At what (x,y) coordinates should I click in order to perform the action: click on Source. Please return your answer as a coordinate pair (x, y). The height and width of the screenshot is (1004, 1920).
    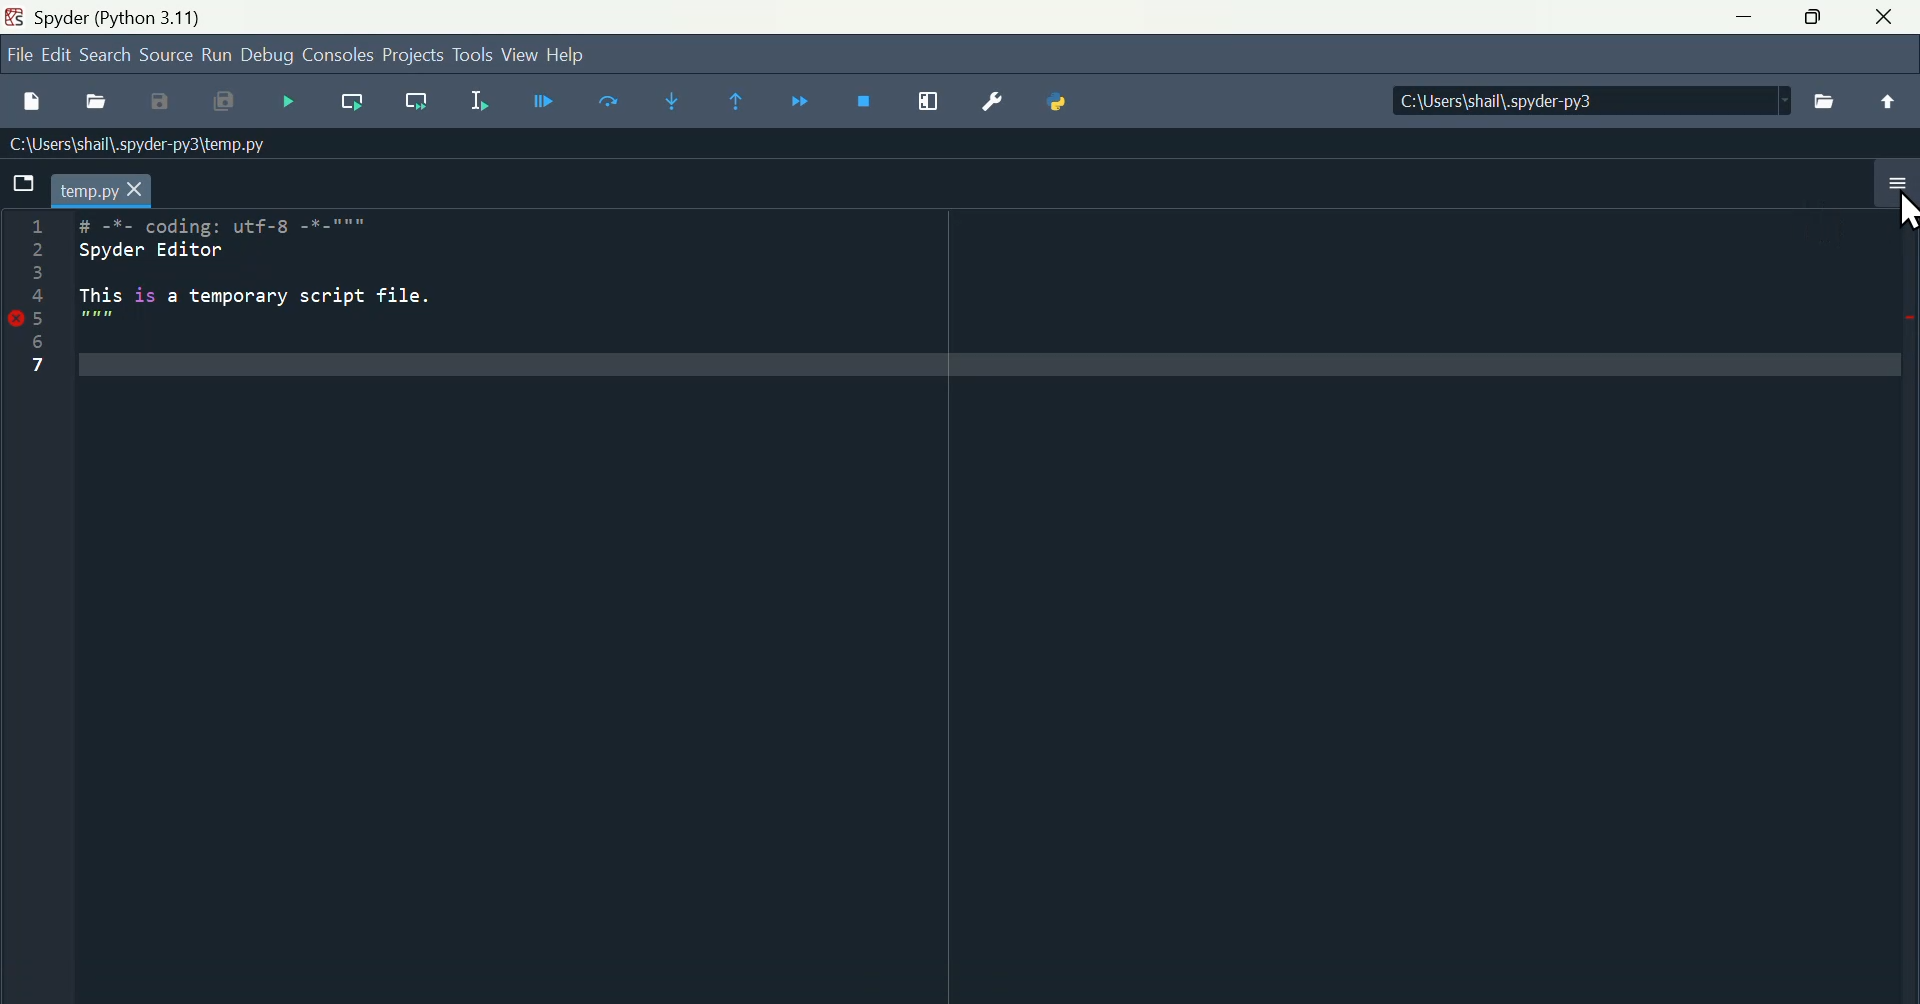
    Looking at the image, I should click on (167, 60).